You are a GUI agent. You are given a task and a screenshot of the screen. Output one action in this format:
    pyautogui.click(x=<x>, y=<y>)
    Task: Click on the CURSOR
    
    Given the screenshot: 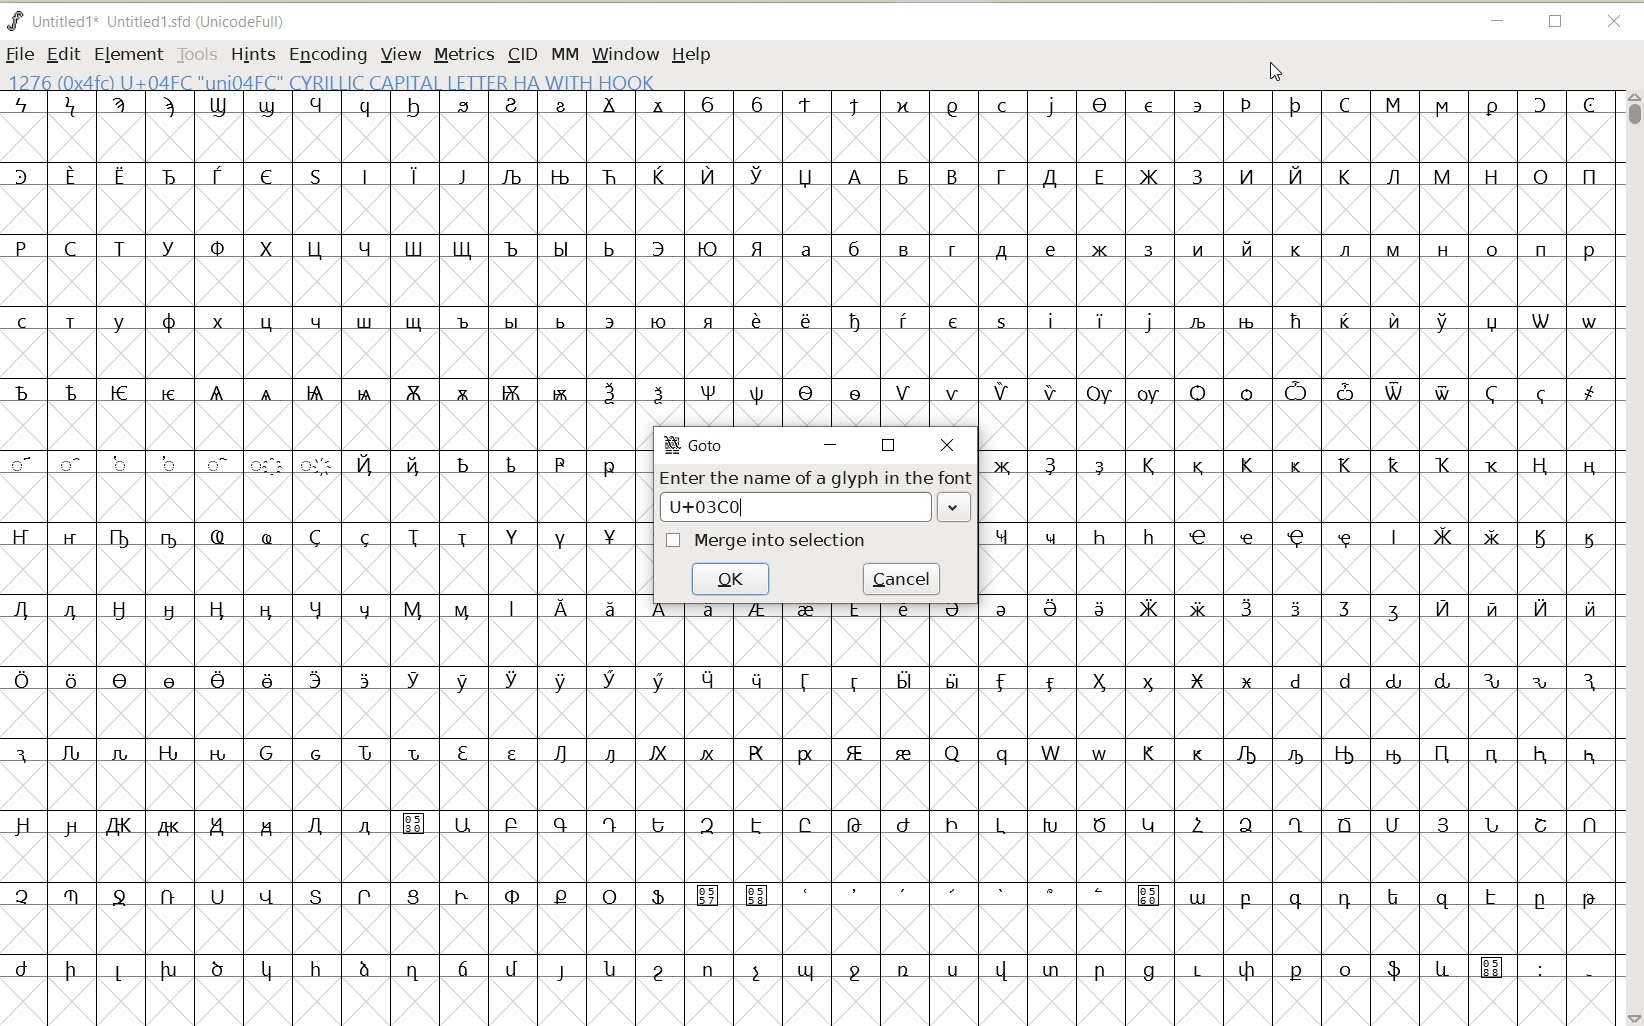 What is the action you would take?
    pyautogui.click(x=1277, y=71)
    